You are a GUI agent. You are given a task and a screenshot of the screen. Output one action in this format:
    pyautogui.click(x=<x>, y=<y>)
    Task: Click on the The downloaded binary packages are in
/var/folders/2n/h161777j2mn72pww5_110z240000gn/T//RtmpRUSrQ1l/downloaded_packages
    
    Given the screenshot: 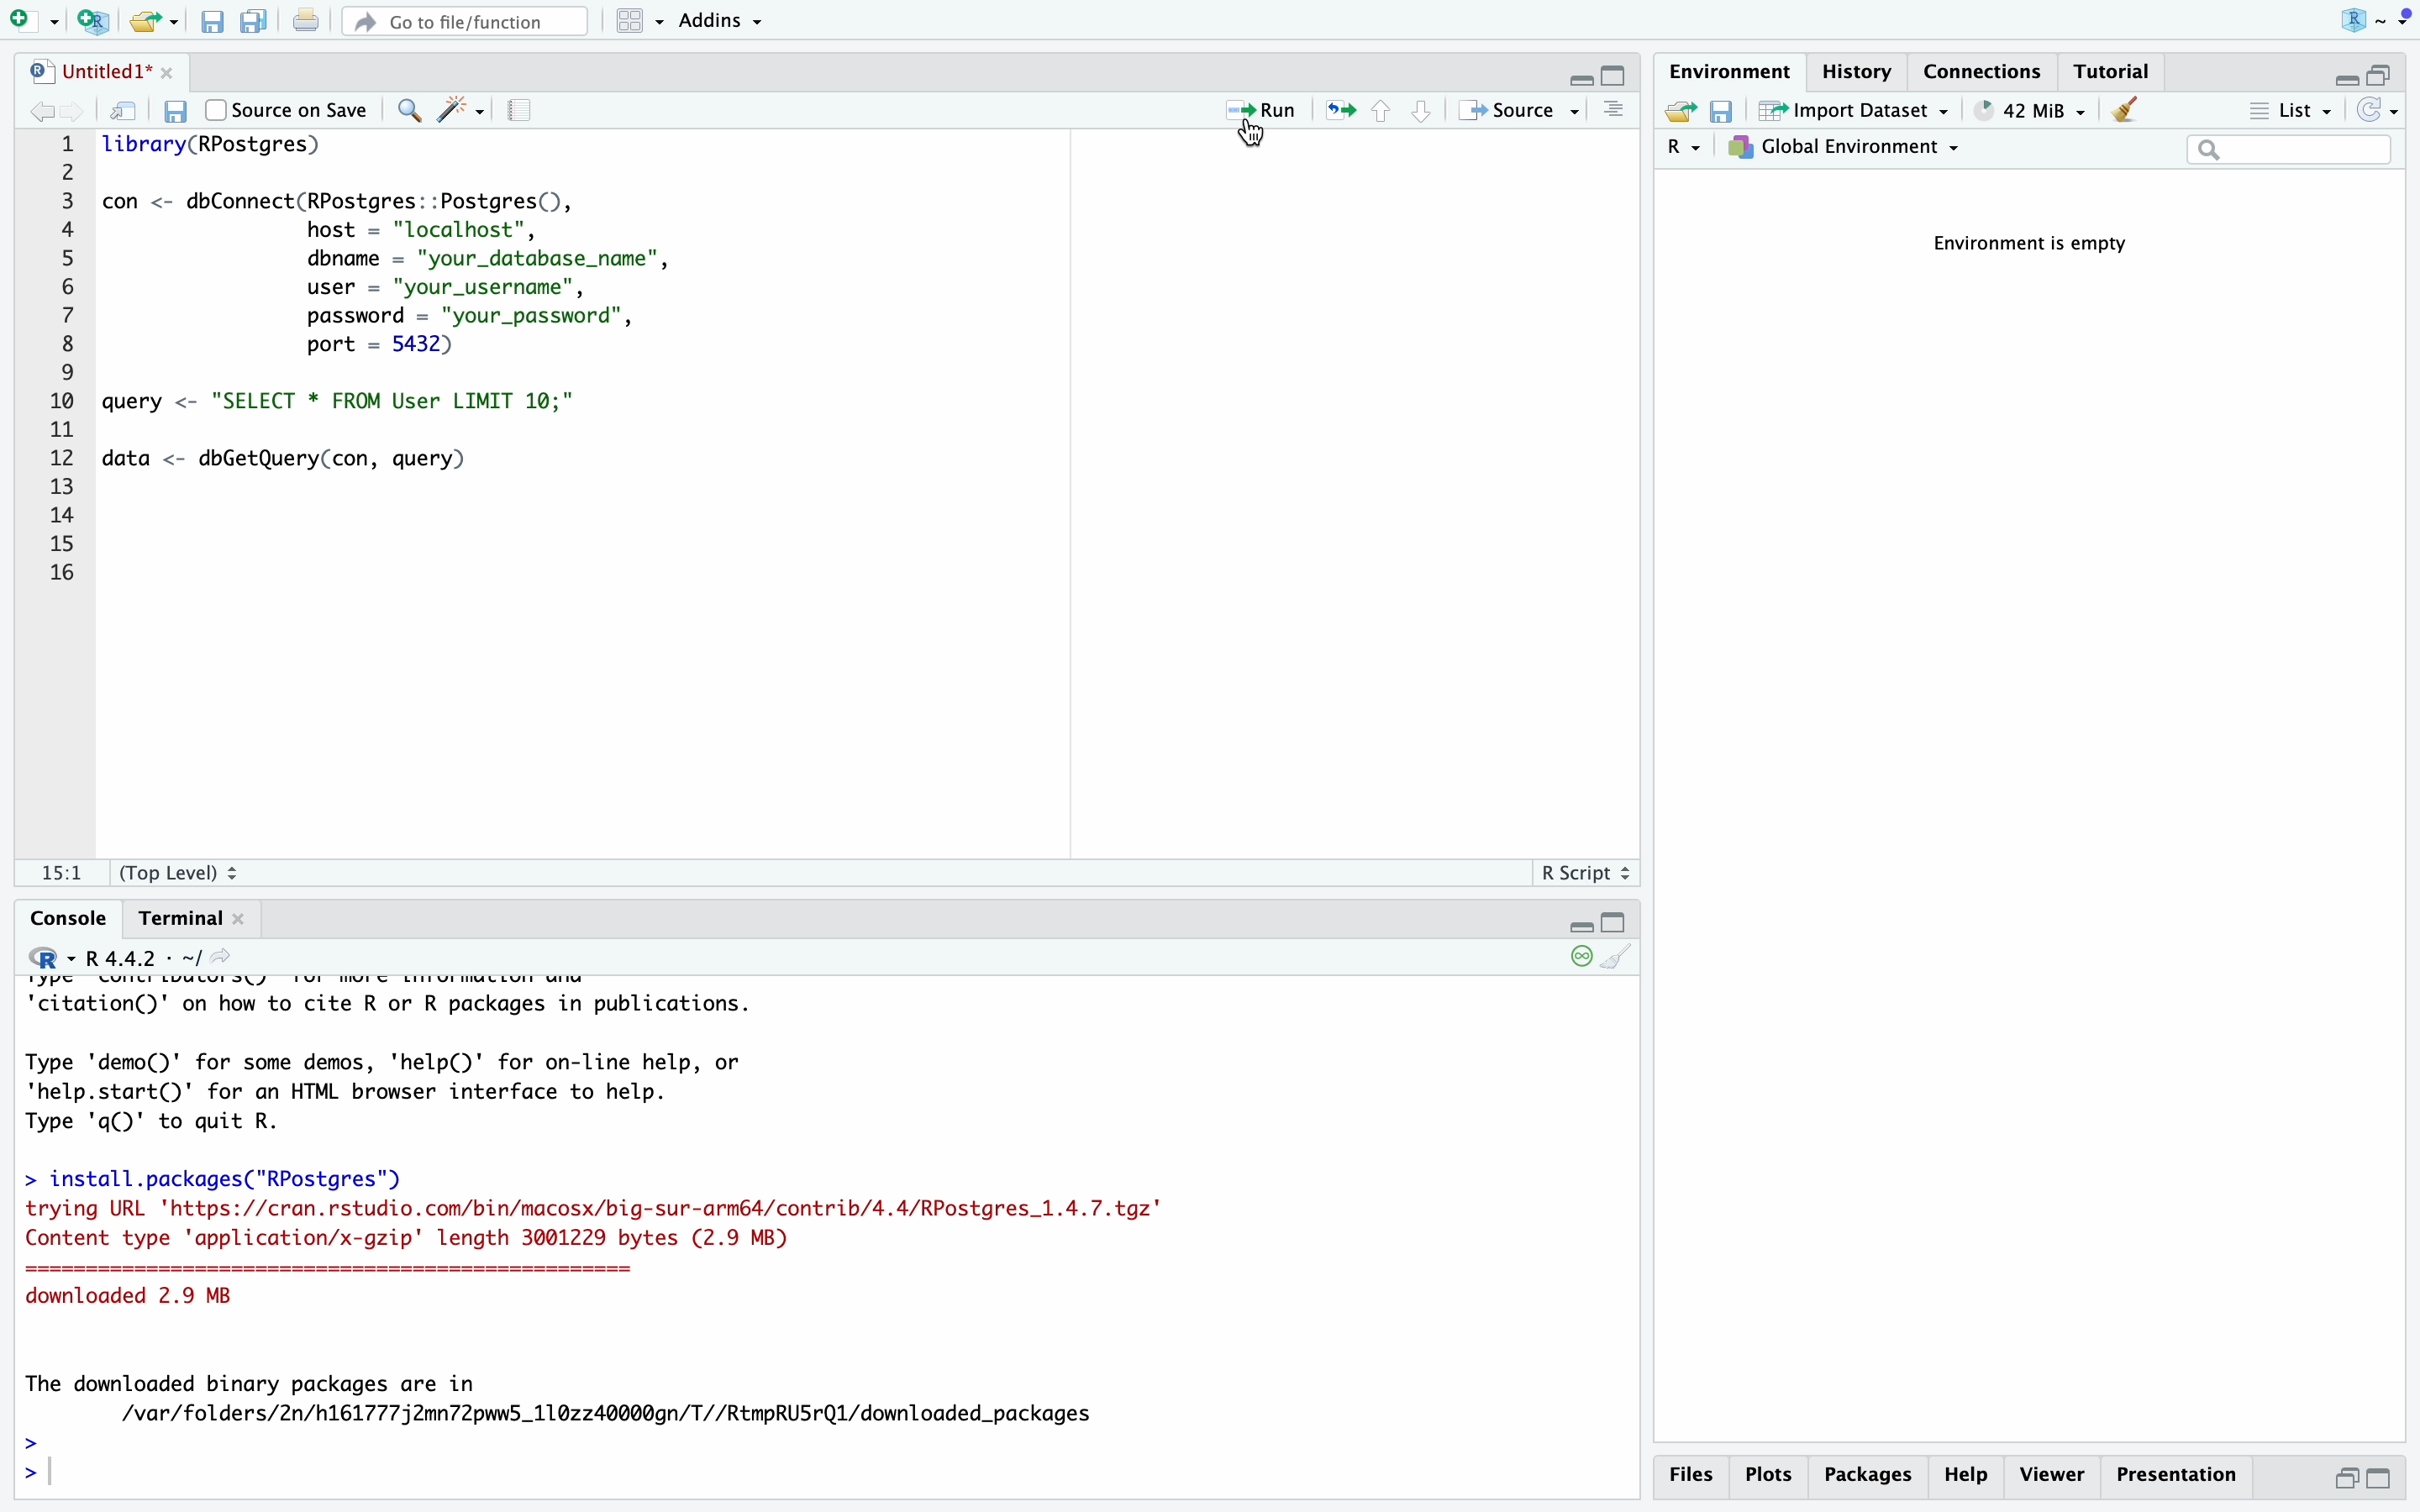 What is the action you would take?
    pyautogui.click(x=584, y=1395)
    